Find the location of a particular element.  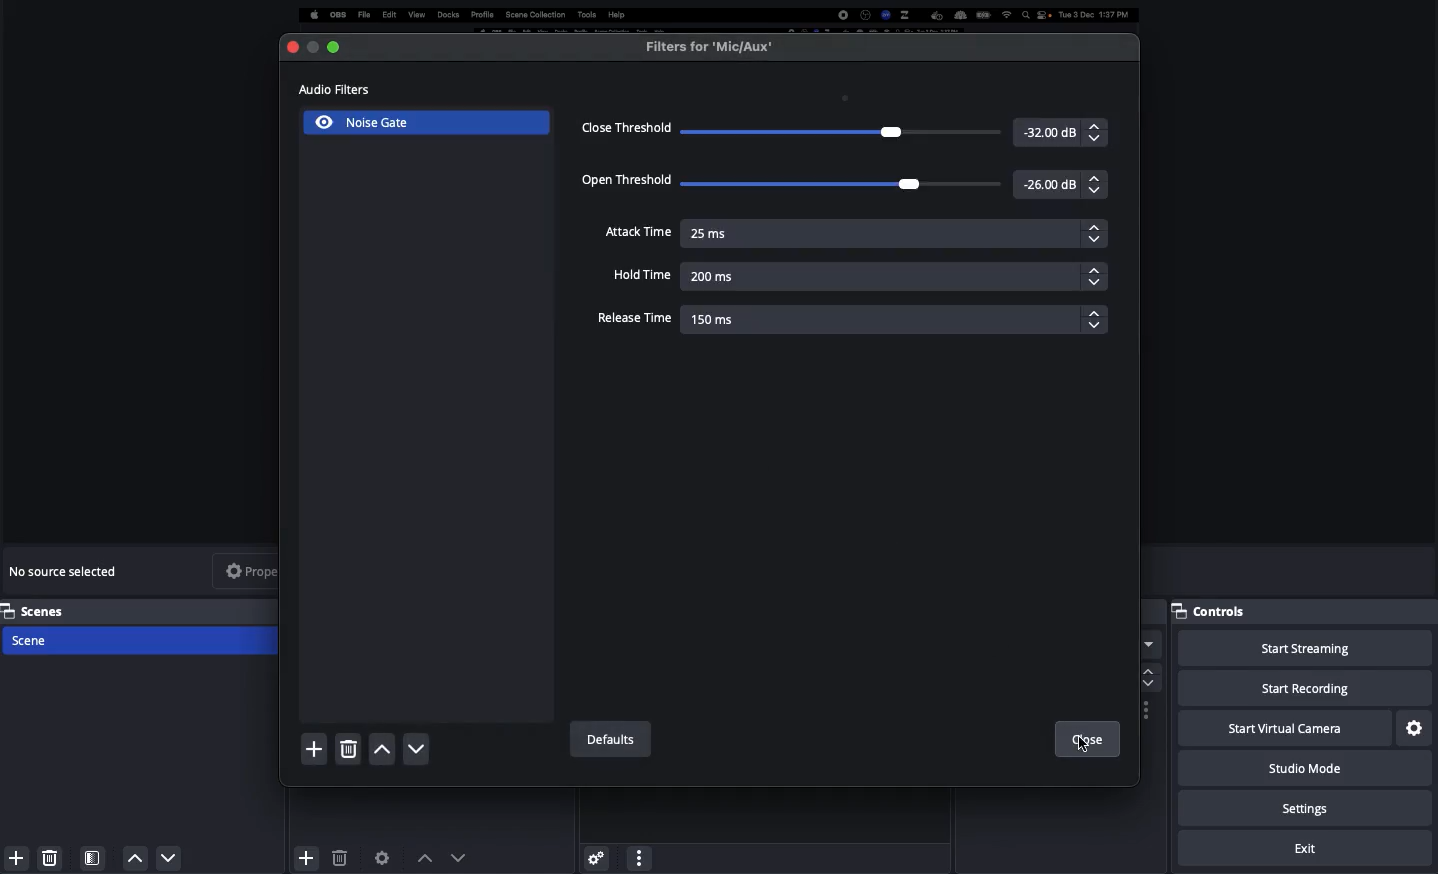

Exit is located at coordinates (1308, 849).